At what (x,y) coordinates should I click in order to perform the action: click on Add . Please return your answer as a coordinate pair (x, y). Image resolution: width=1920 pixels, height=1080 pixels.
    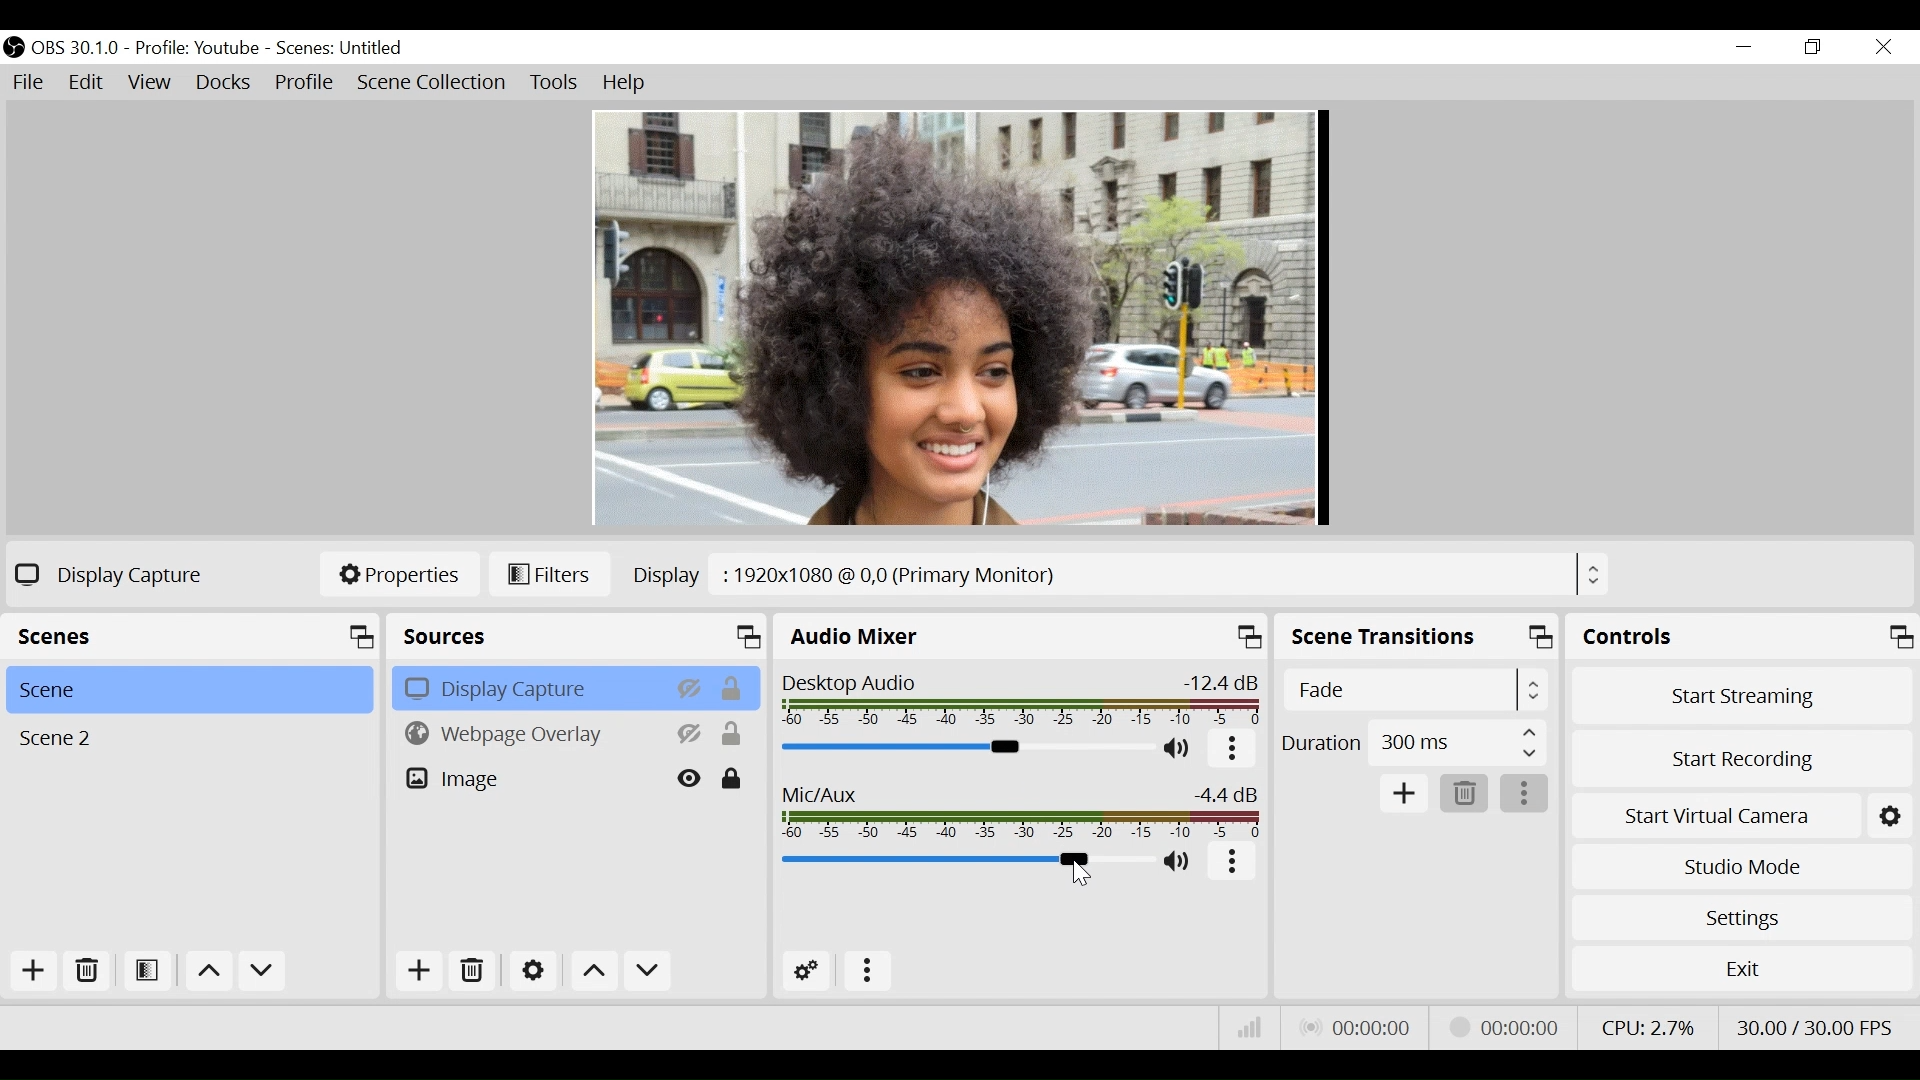
    Looking at the image, I should click on (1406, 793).